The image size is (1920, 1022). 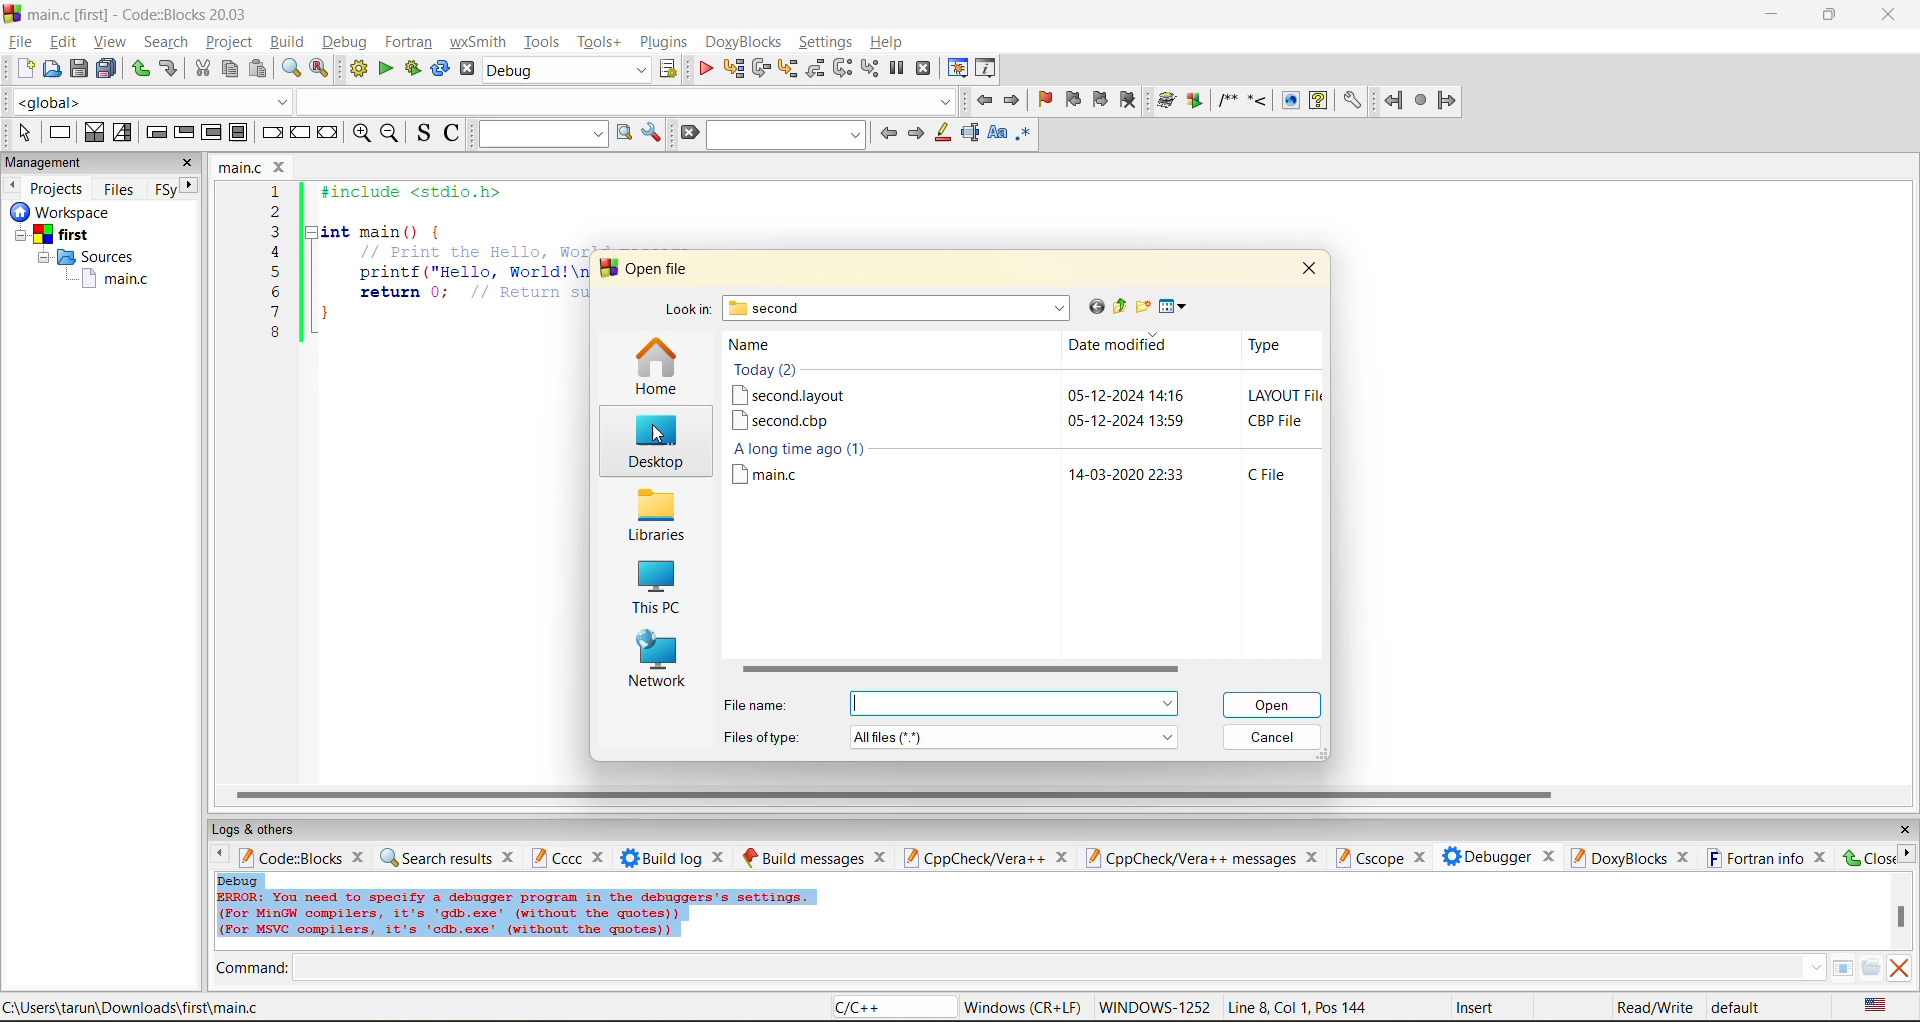 What do you see at coordinates (212, 134) in the screenshot?
I see `counting loop` at bounding box center [212, 134].